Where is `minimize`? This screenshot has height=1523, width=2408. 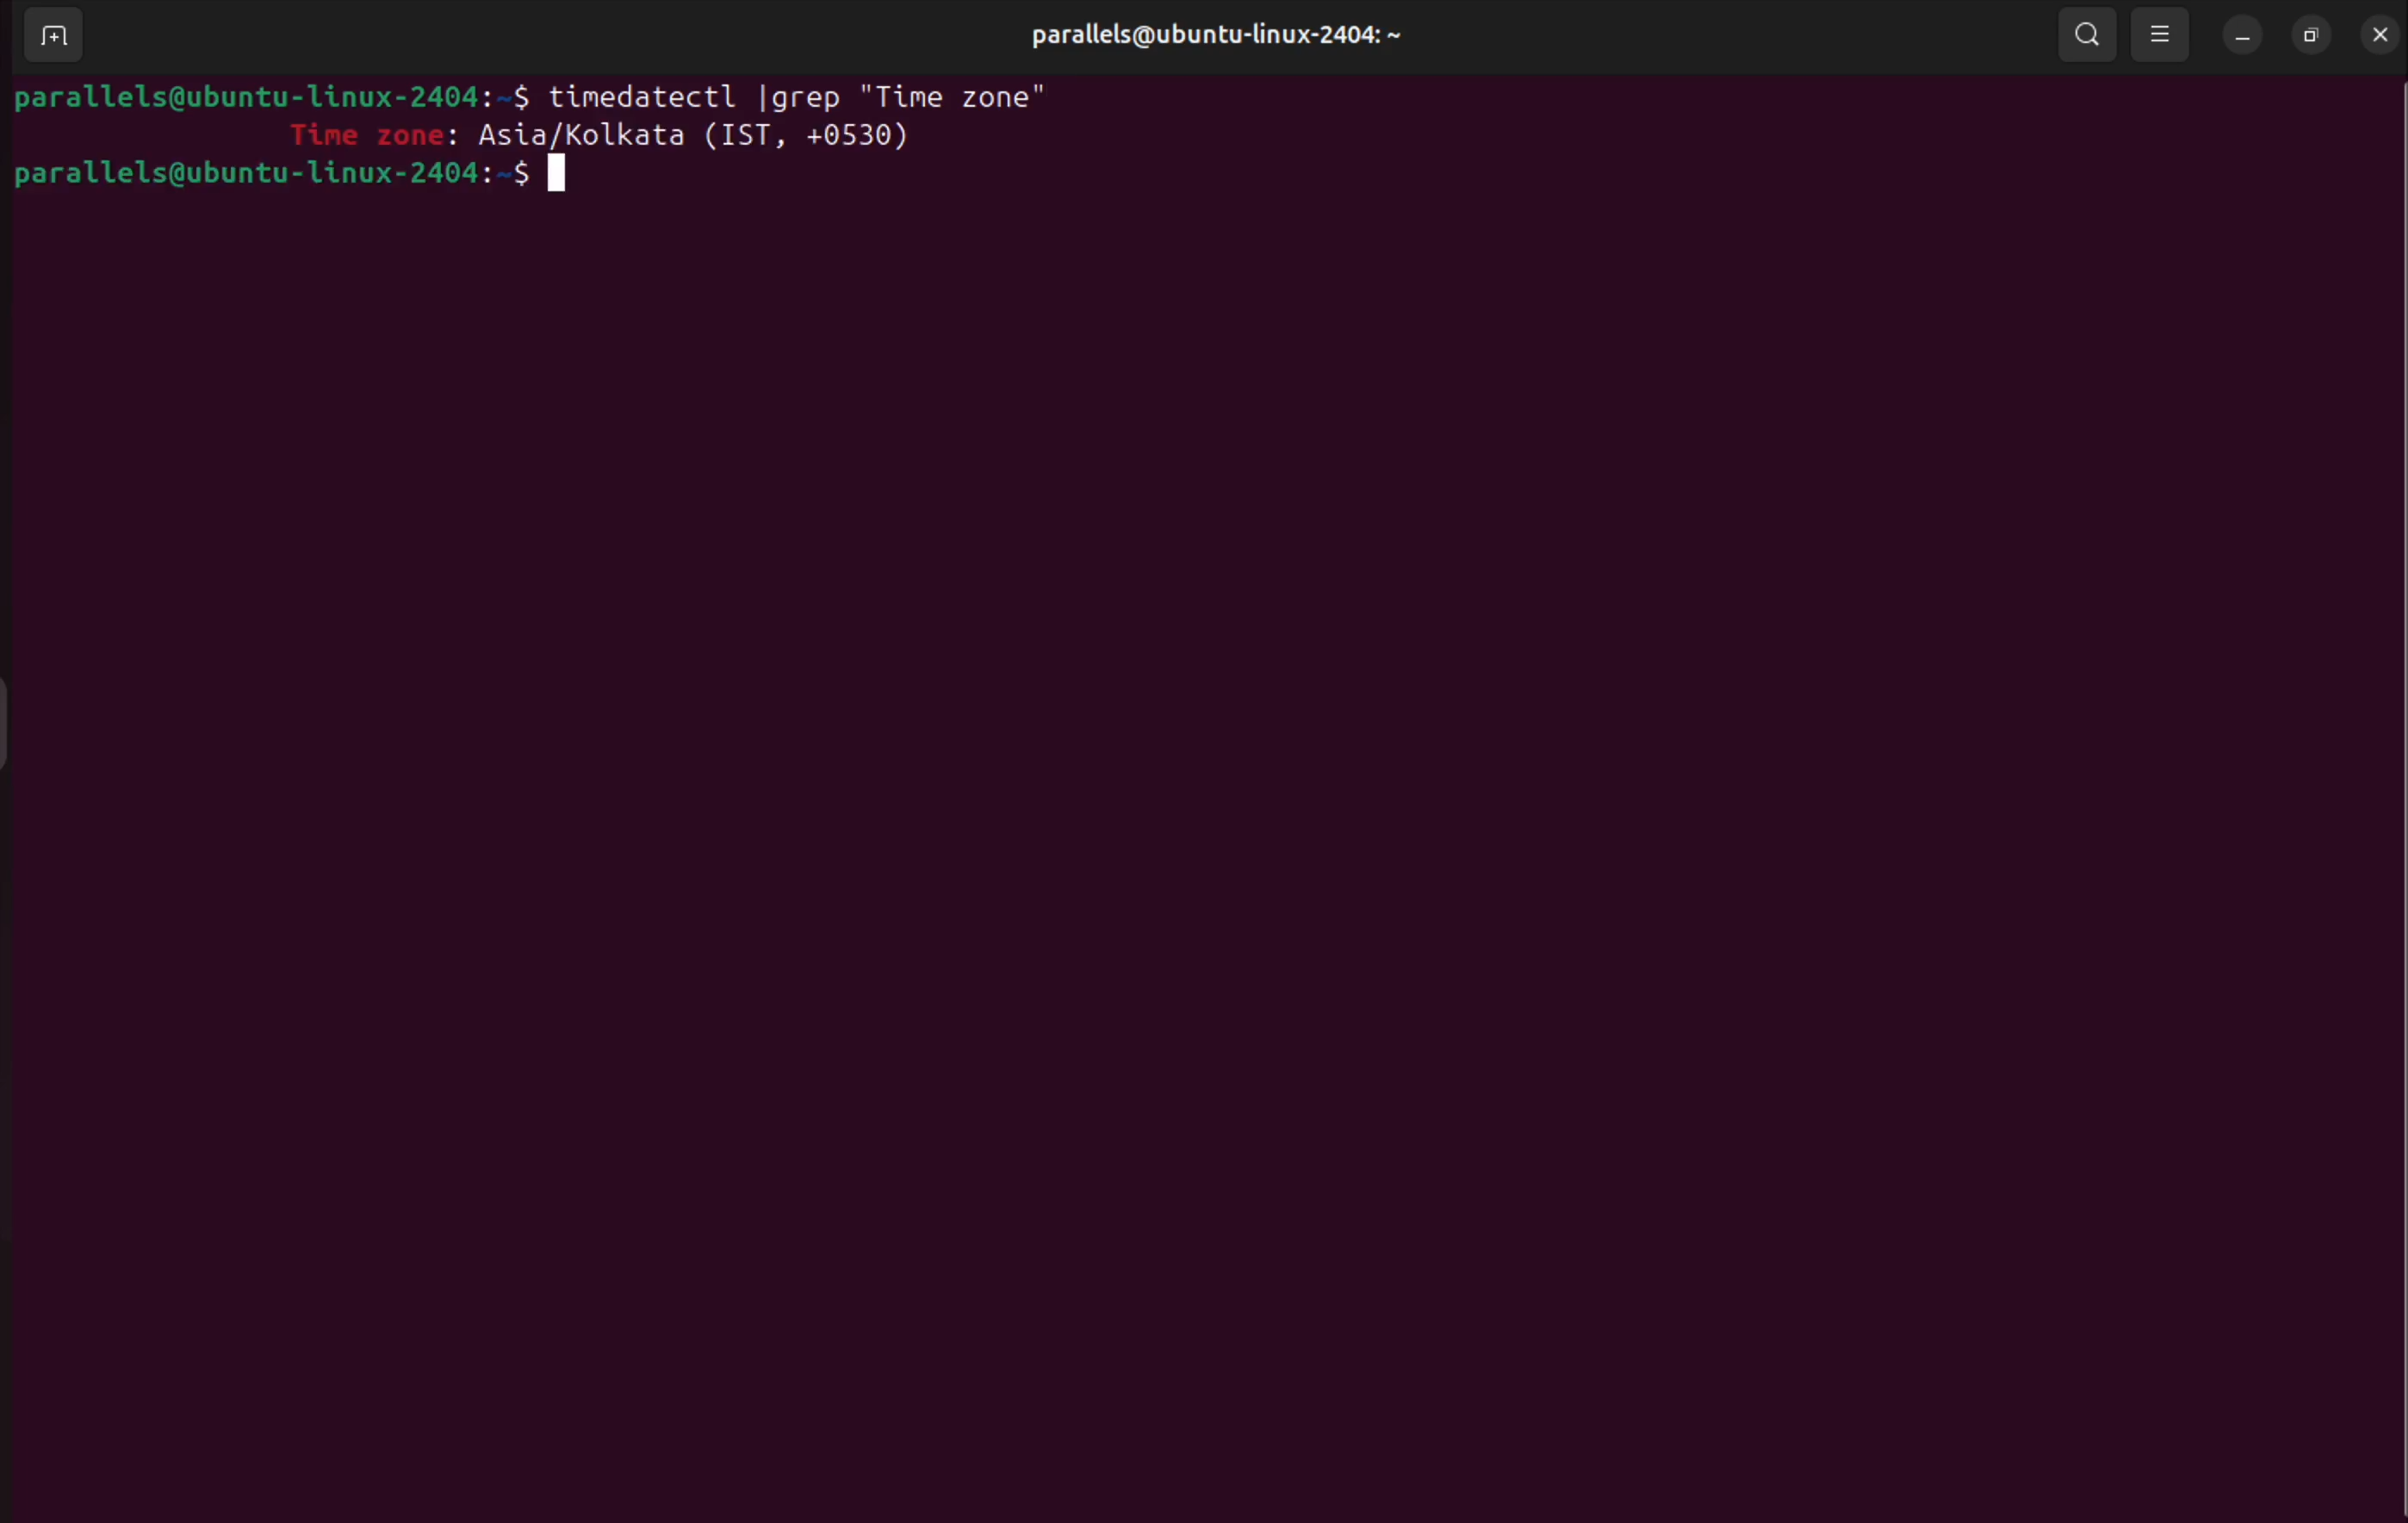 minimize is located at coordinates (2240, 35).